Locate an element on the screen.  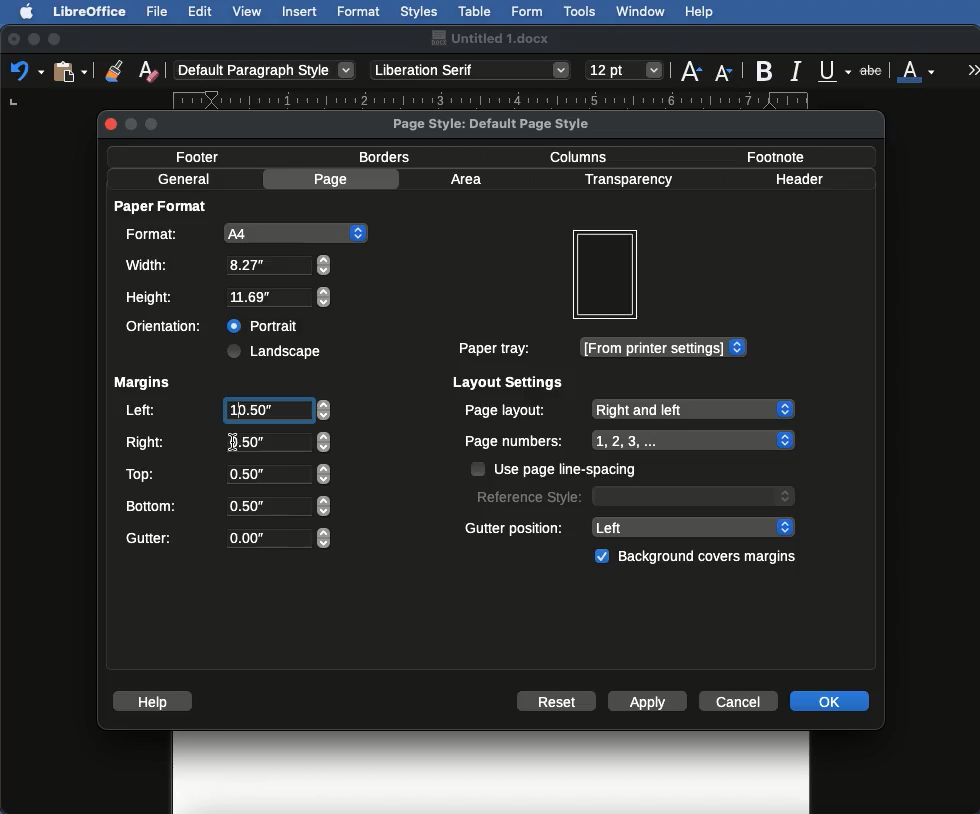
Cancel is located at coordinates (741, 700).